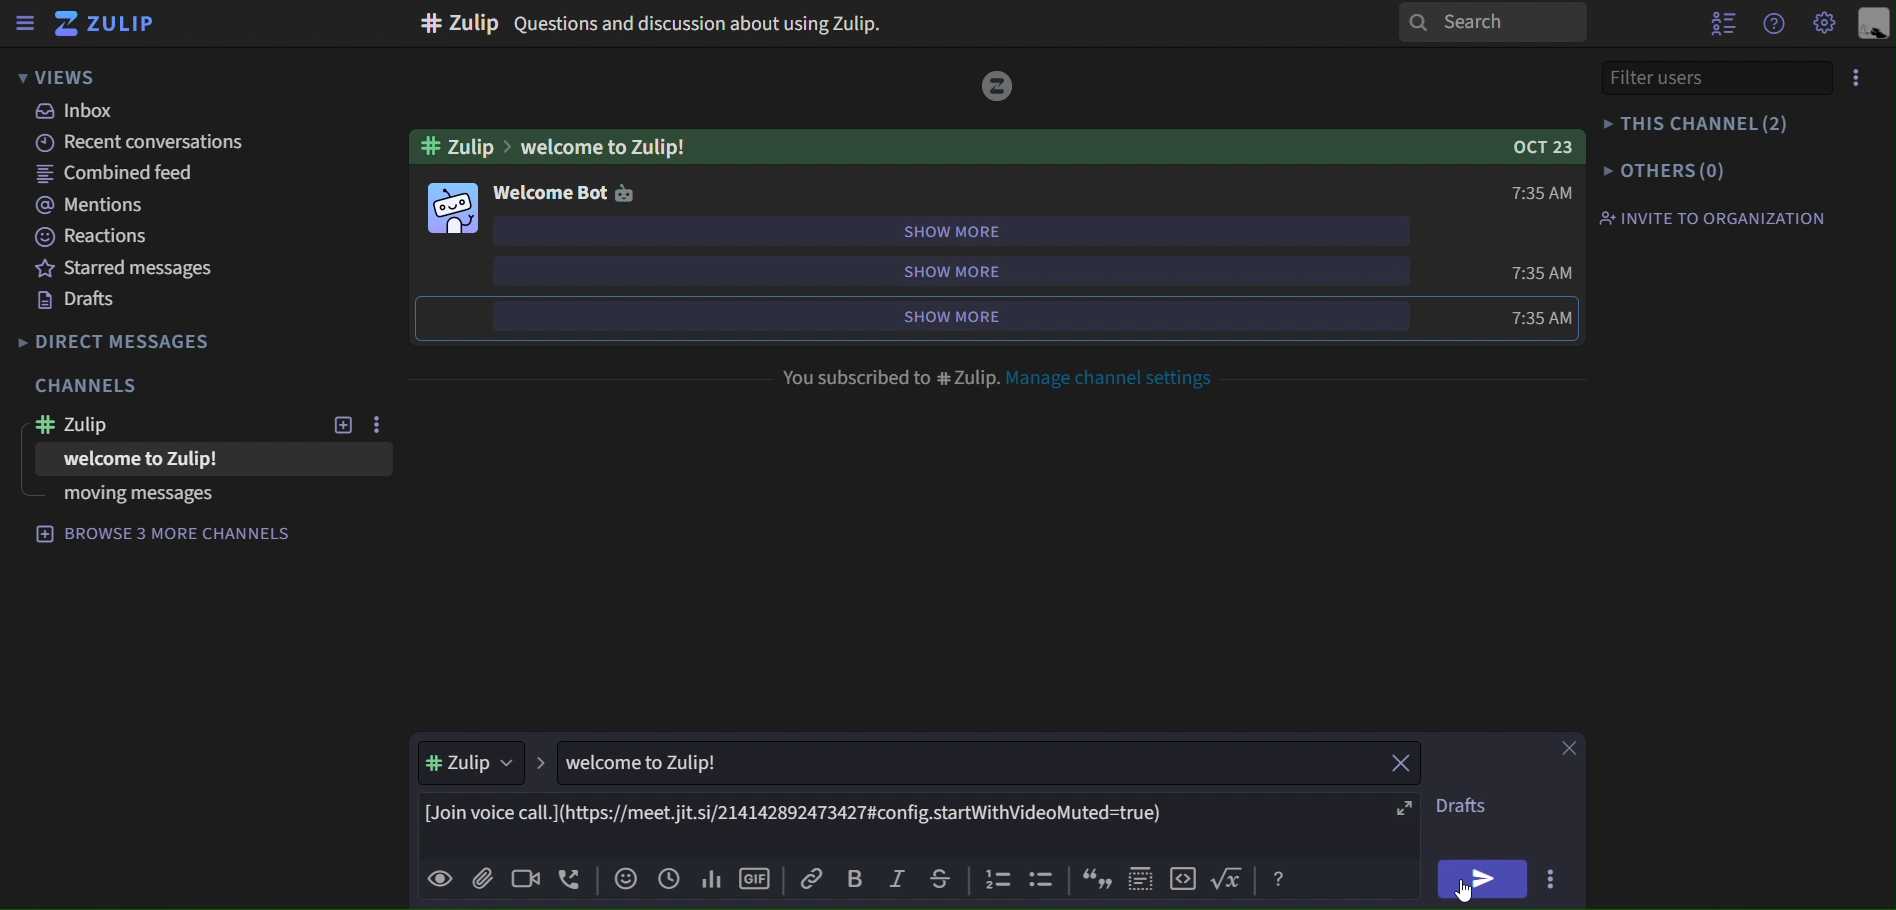  Describe the element at coordinates (942, 881) in the screenshot. I see `strikethrough` at that location.